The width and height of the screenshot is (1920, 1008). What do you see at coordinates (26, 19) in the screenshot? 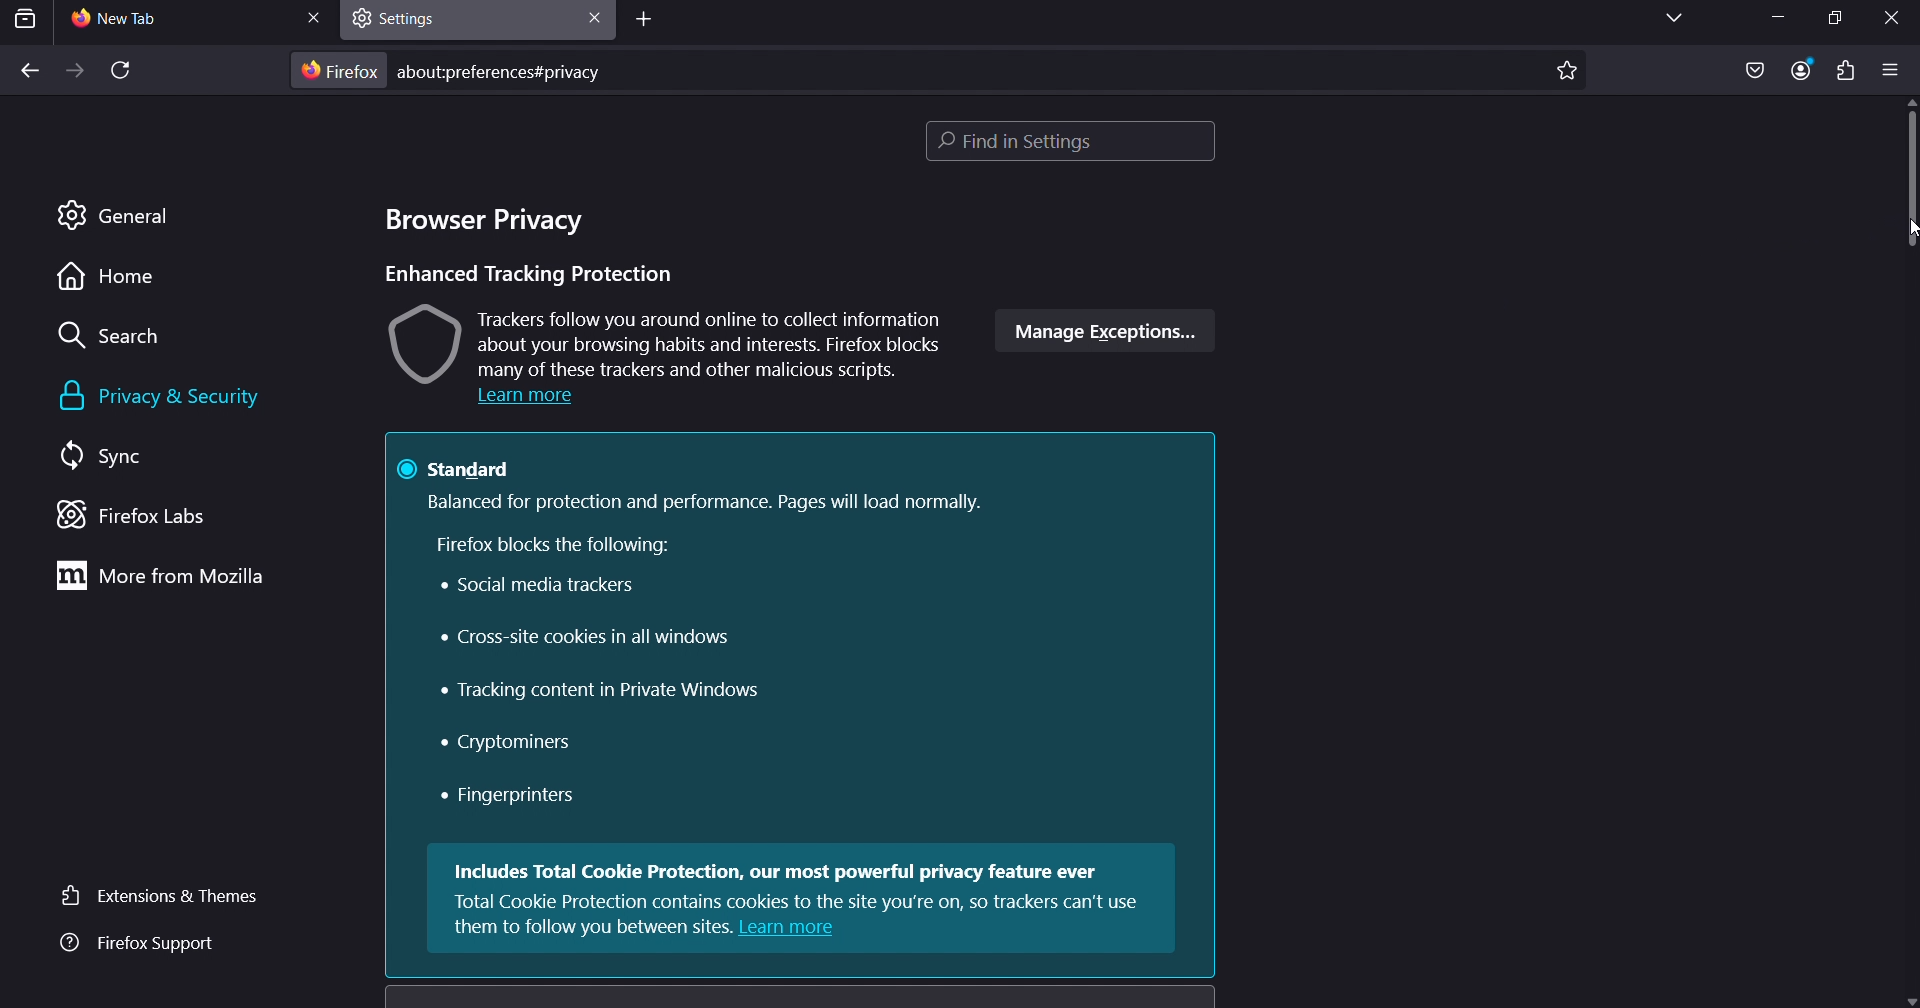
I see `search tab` at bounding box center [26, 19].